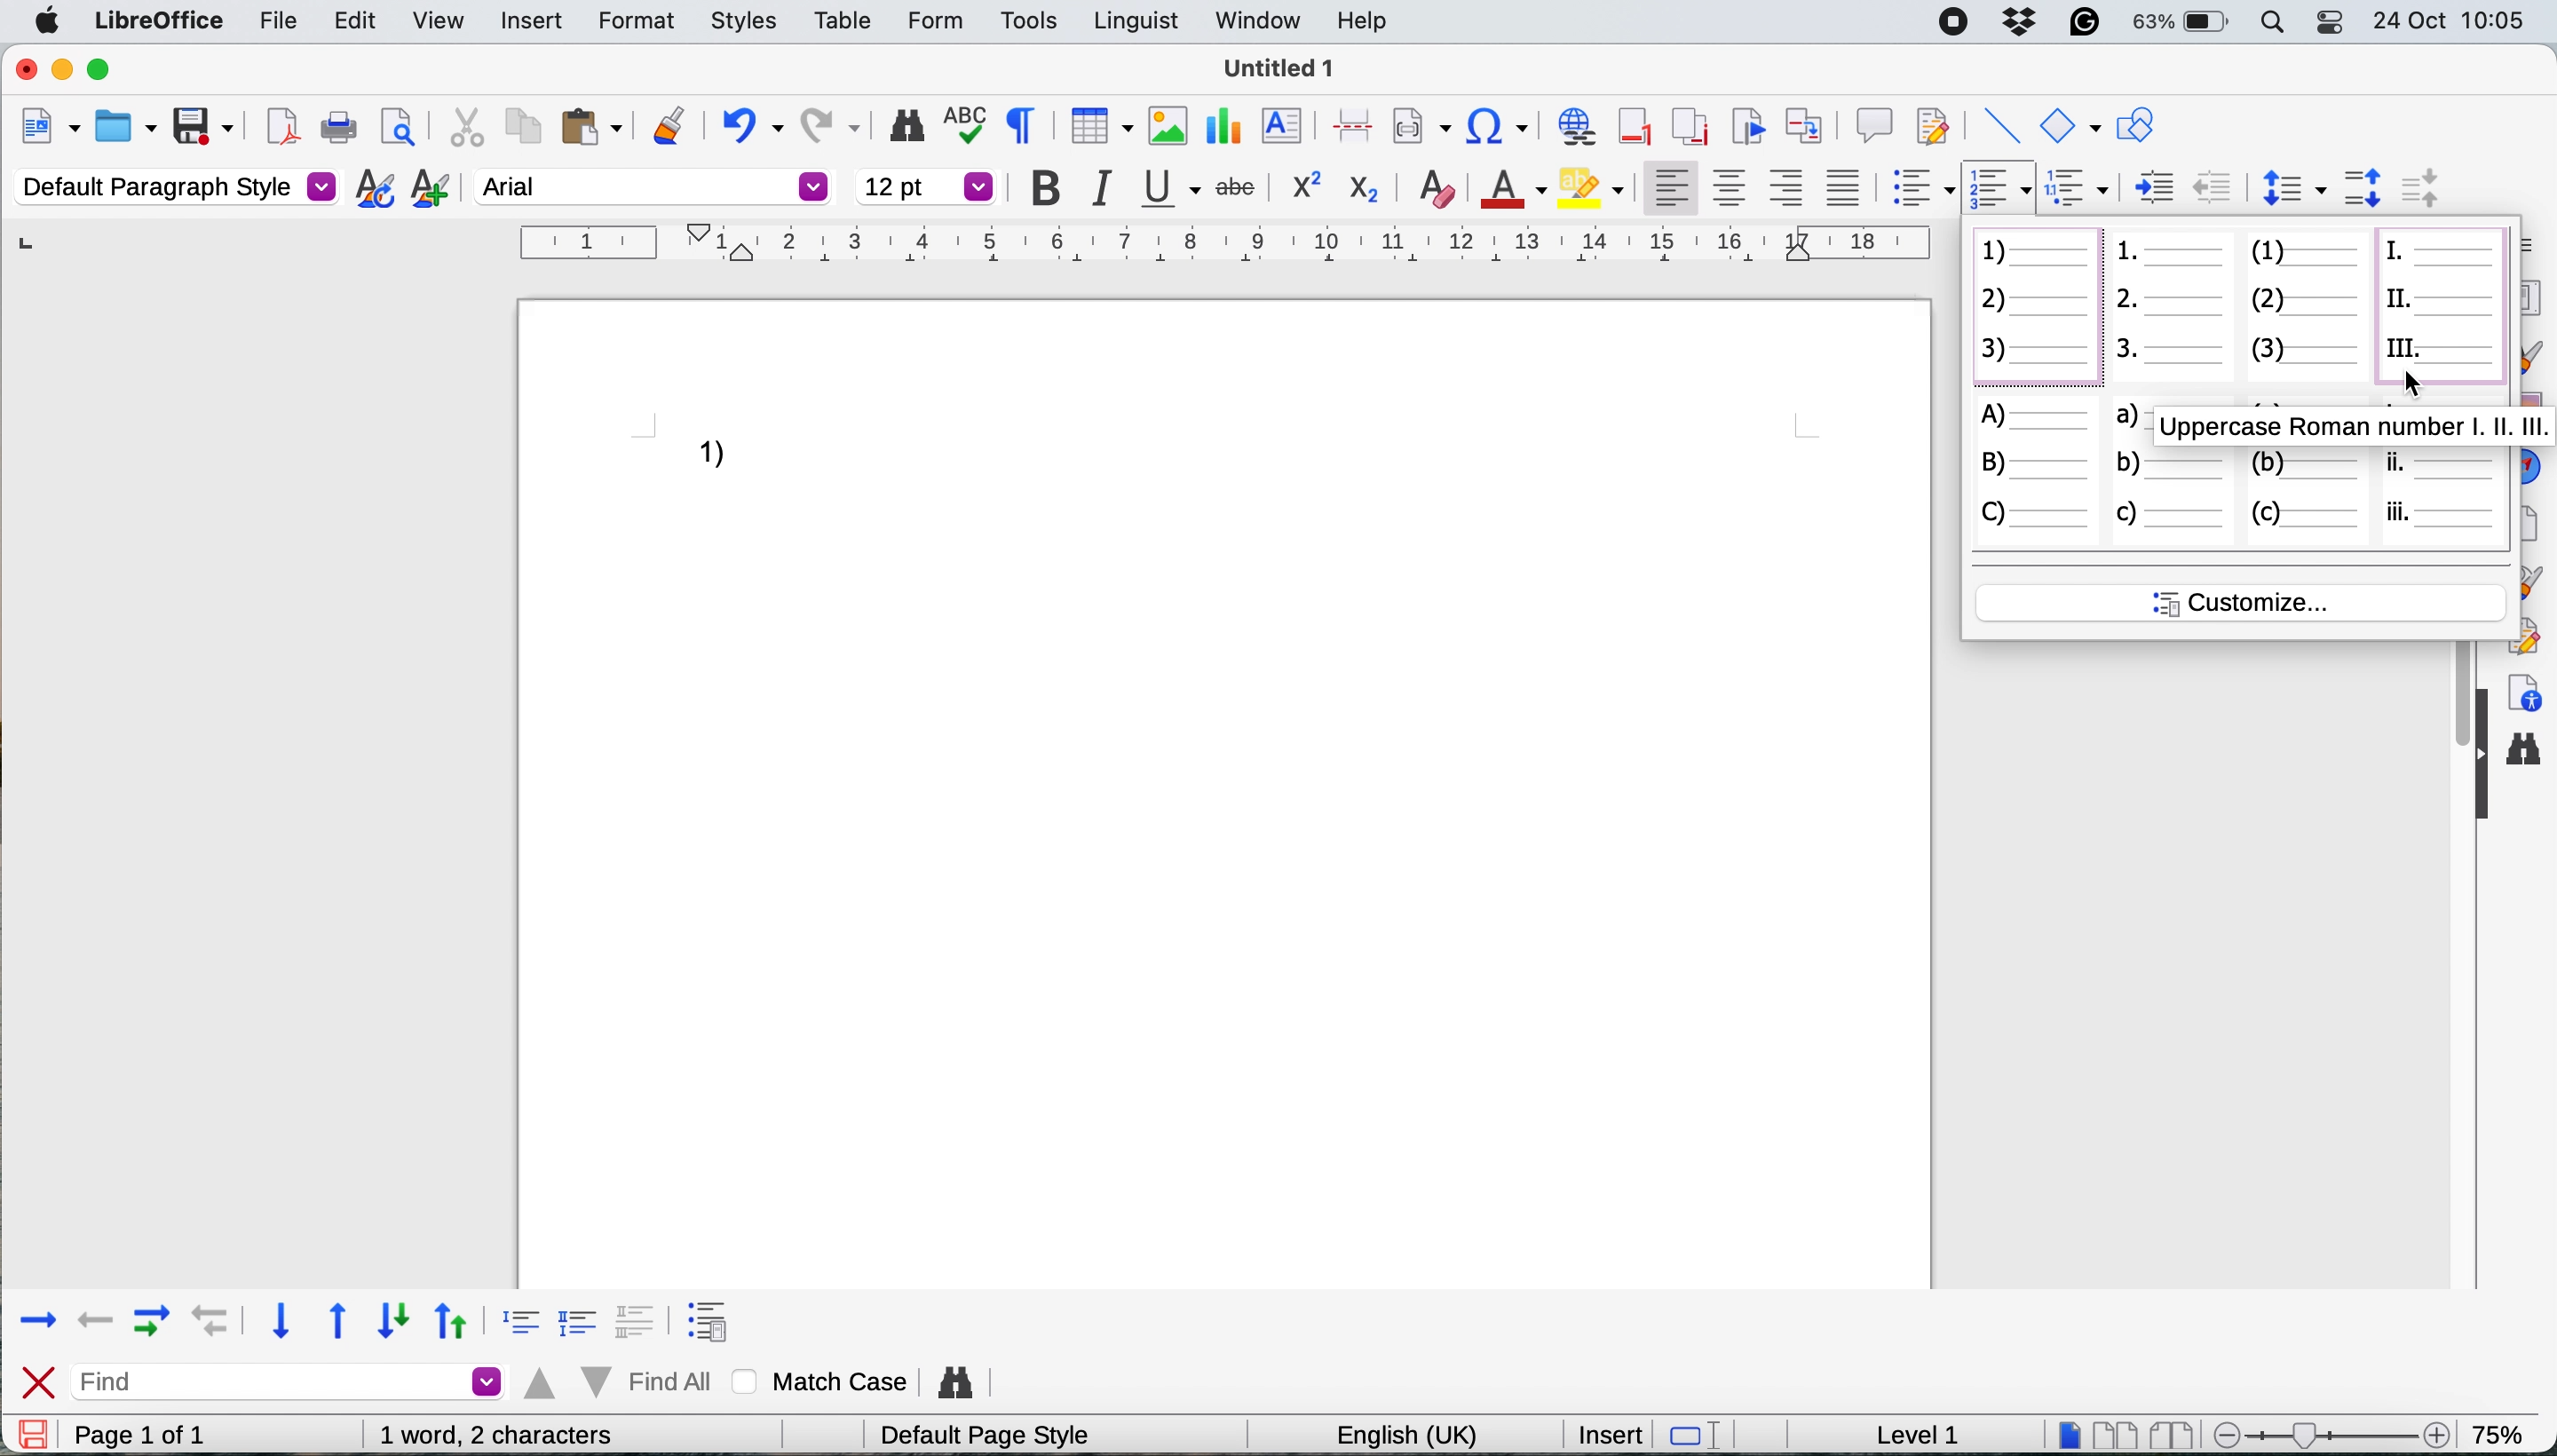 The width and height of the screenshot is (2557, 1456). I want to click on insert cross reference, so click(1808, 122).